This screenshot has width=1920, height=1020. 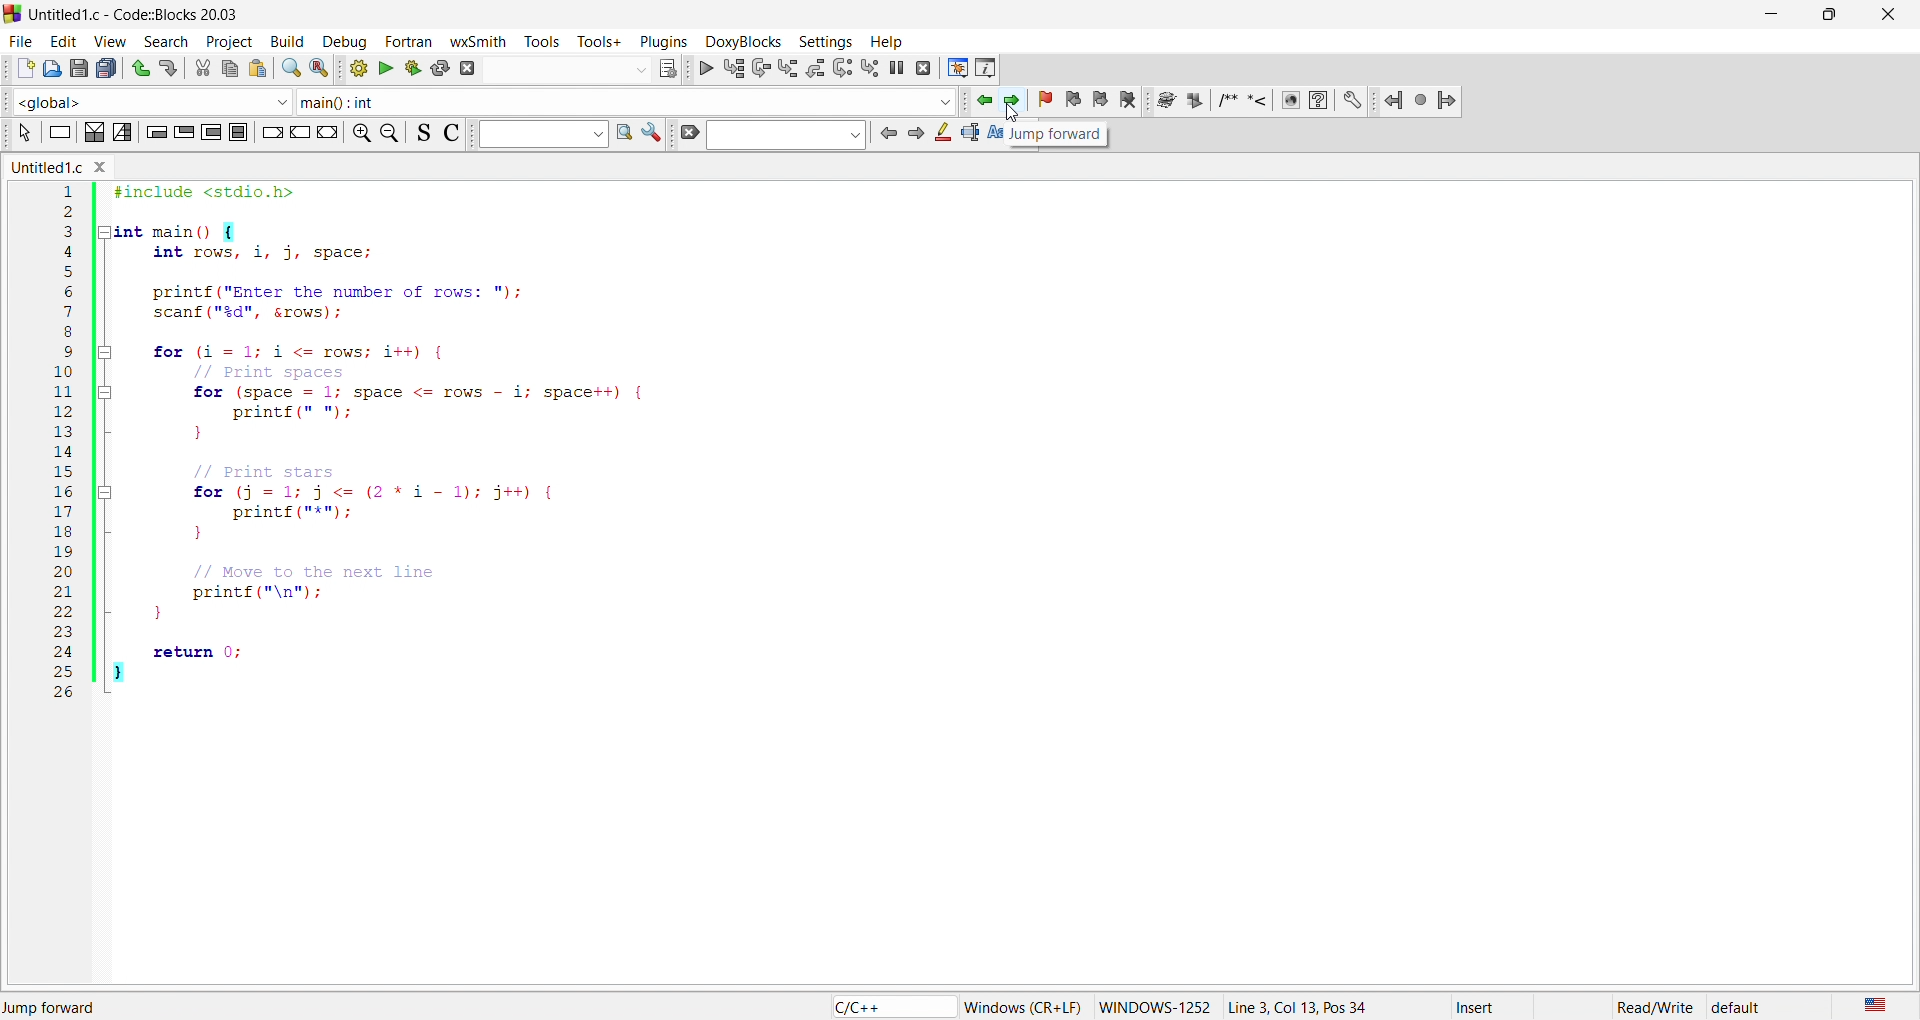 What do you see at coordinates (624, 135) in the screenshot?
I see `find` at bounding box center [624, 135].